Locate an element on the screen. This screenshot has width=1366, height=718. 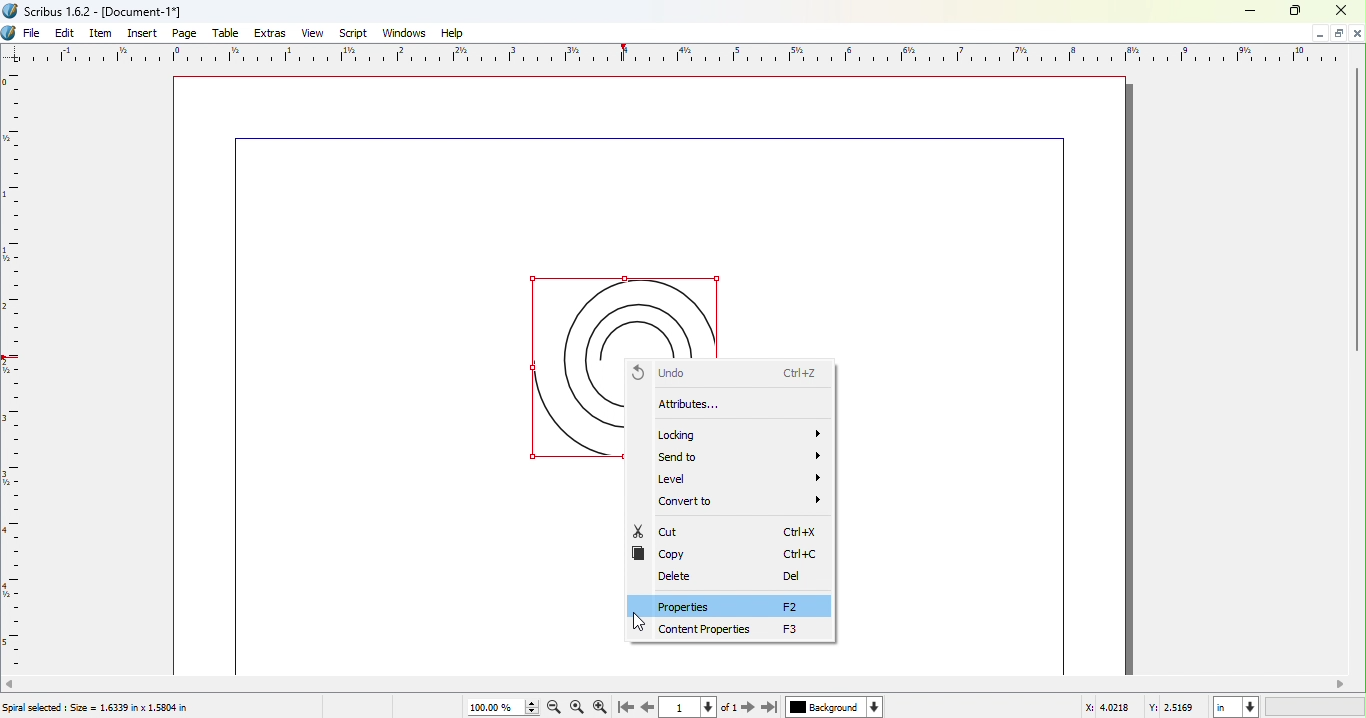
File name is located at coordinates (97, 10).